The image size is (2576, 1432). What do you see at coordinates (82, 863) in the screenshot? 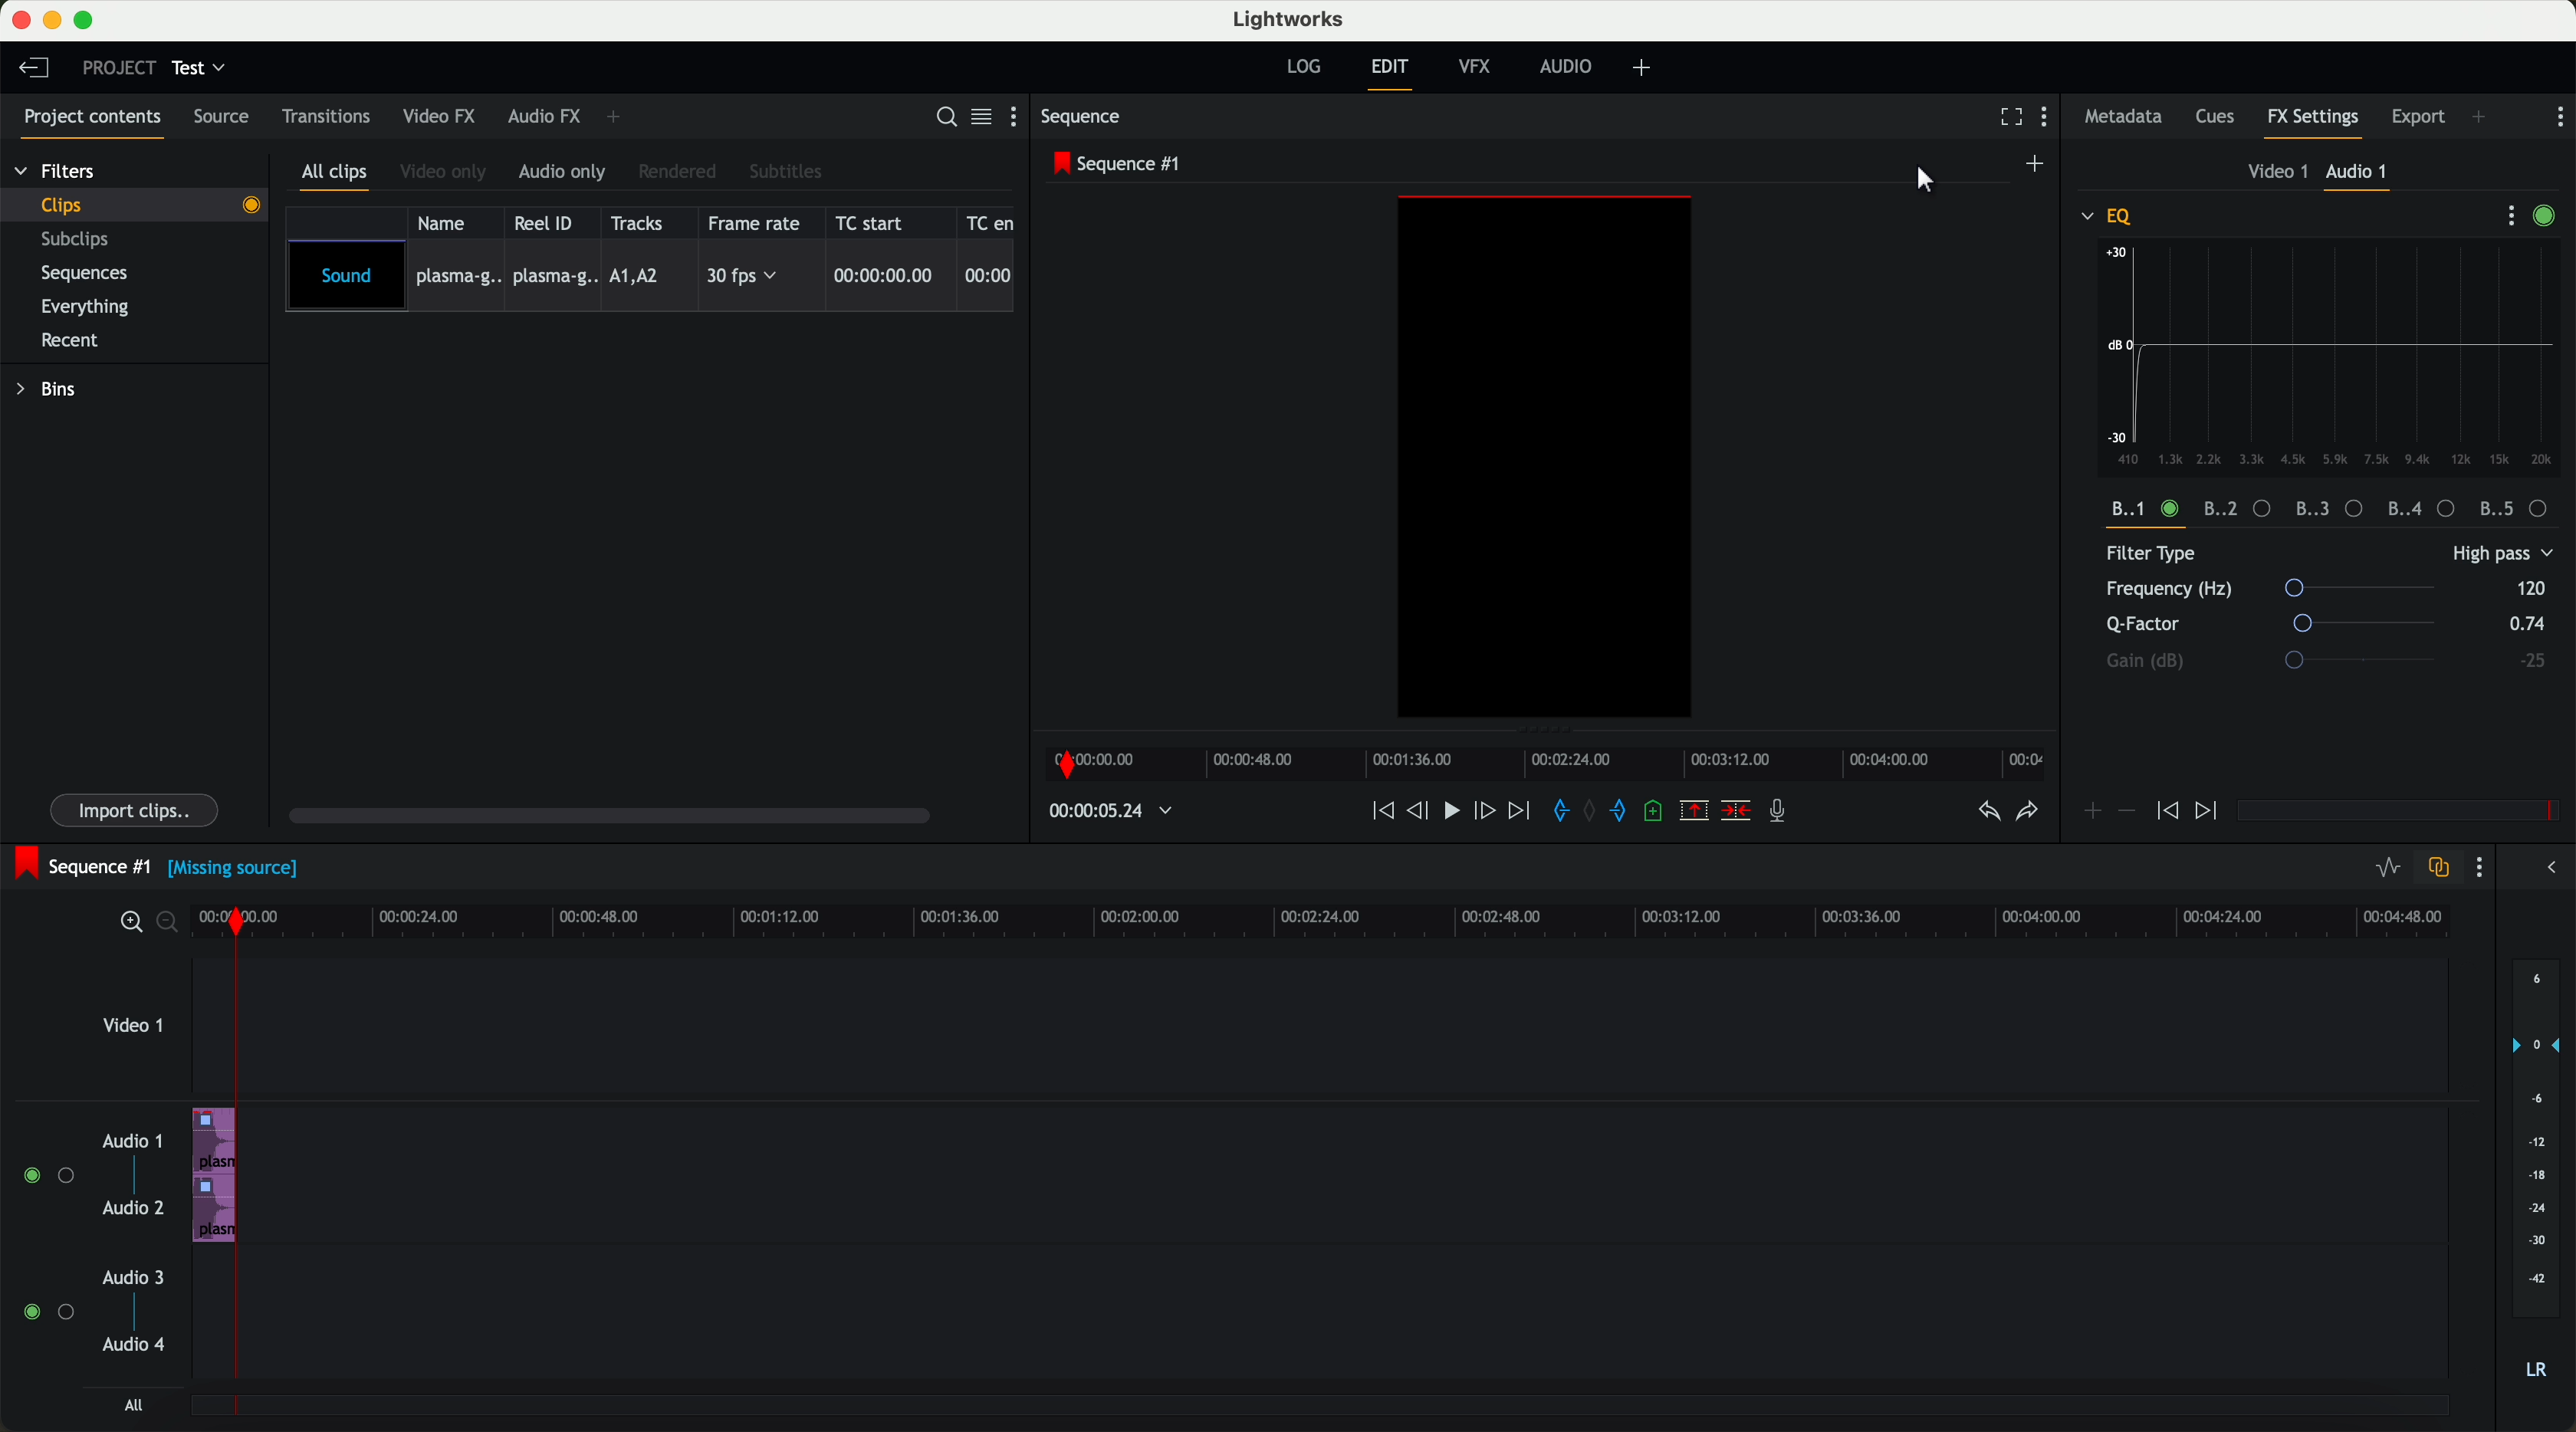
I see `sequence #1` at bounding box center [82, 863].